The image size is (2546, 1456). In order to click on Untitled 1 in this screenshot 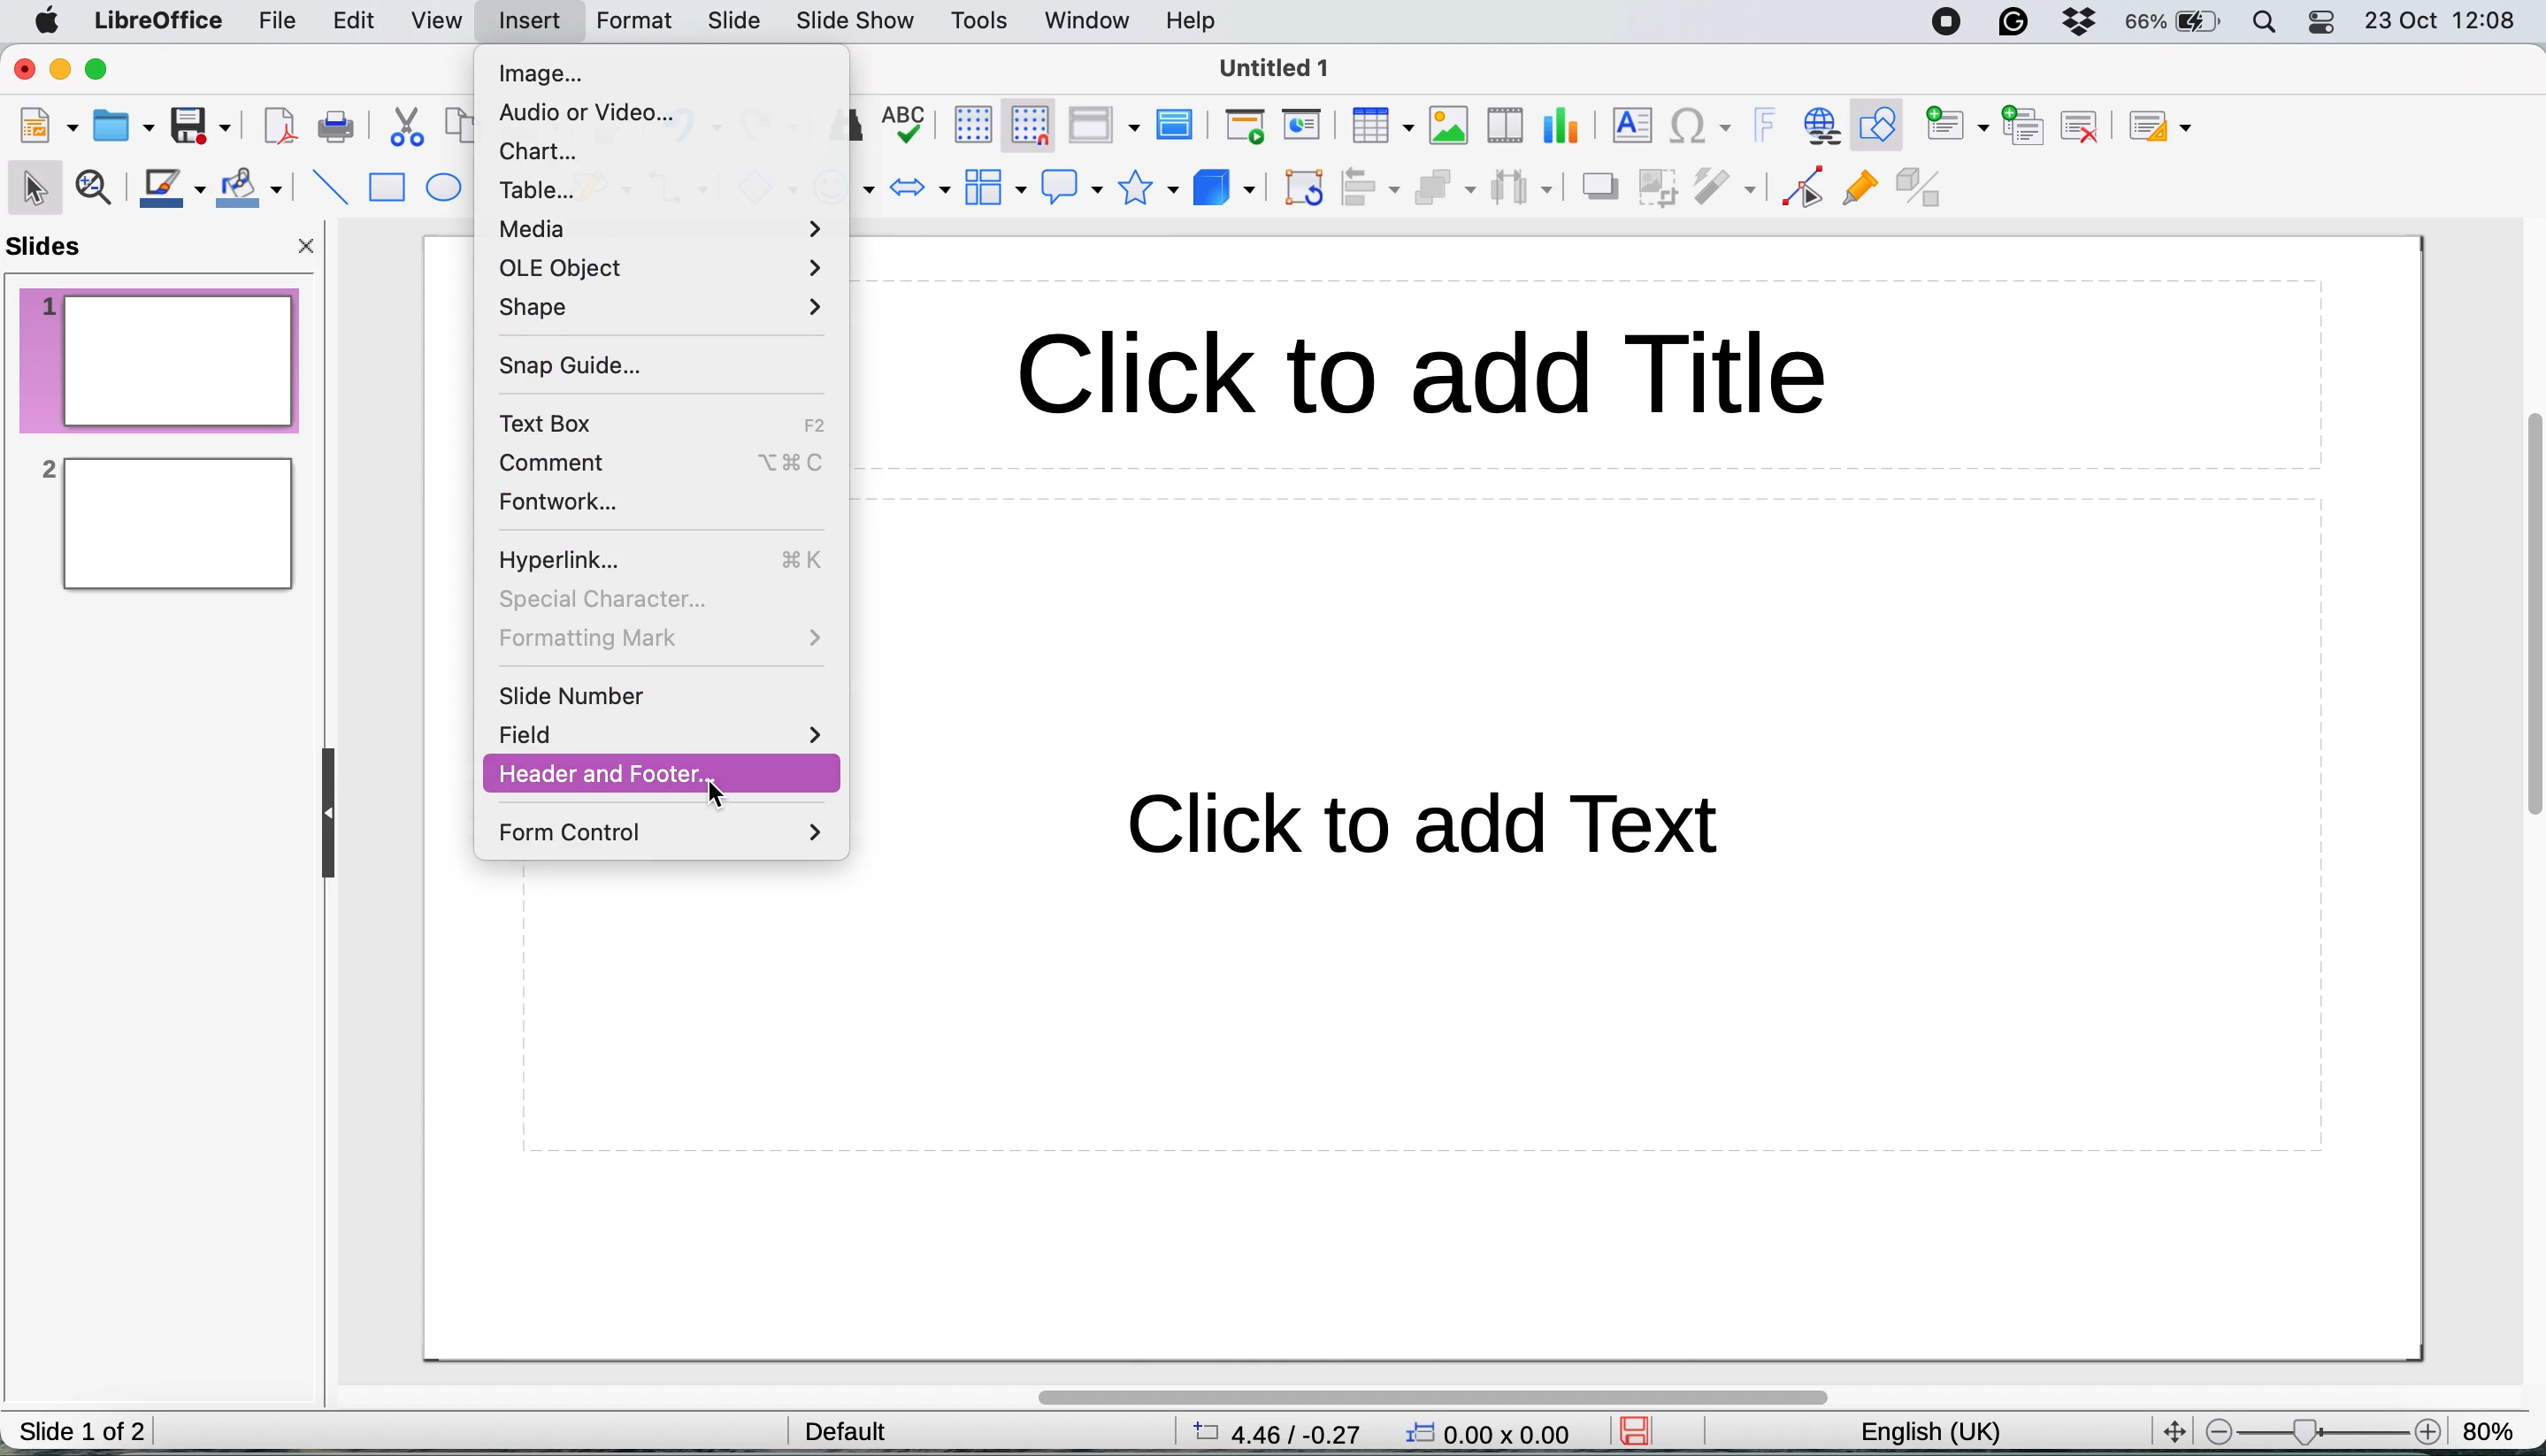, I will do `click(1277, 69)`.